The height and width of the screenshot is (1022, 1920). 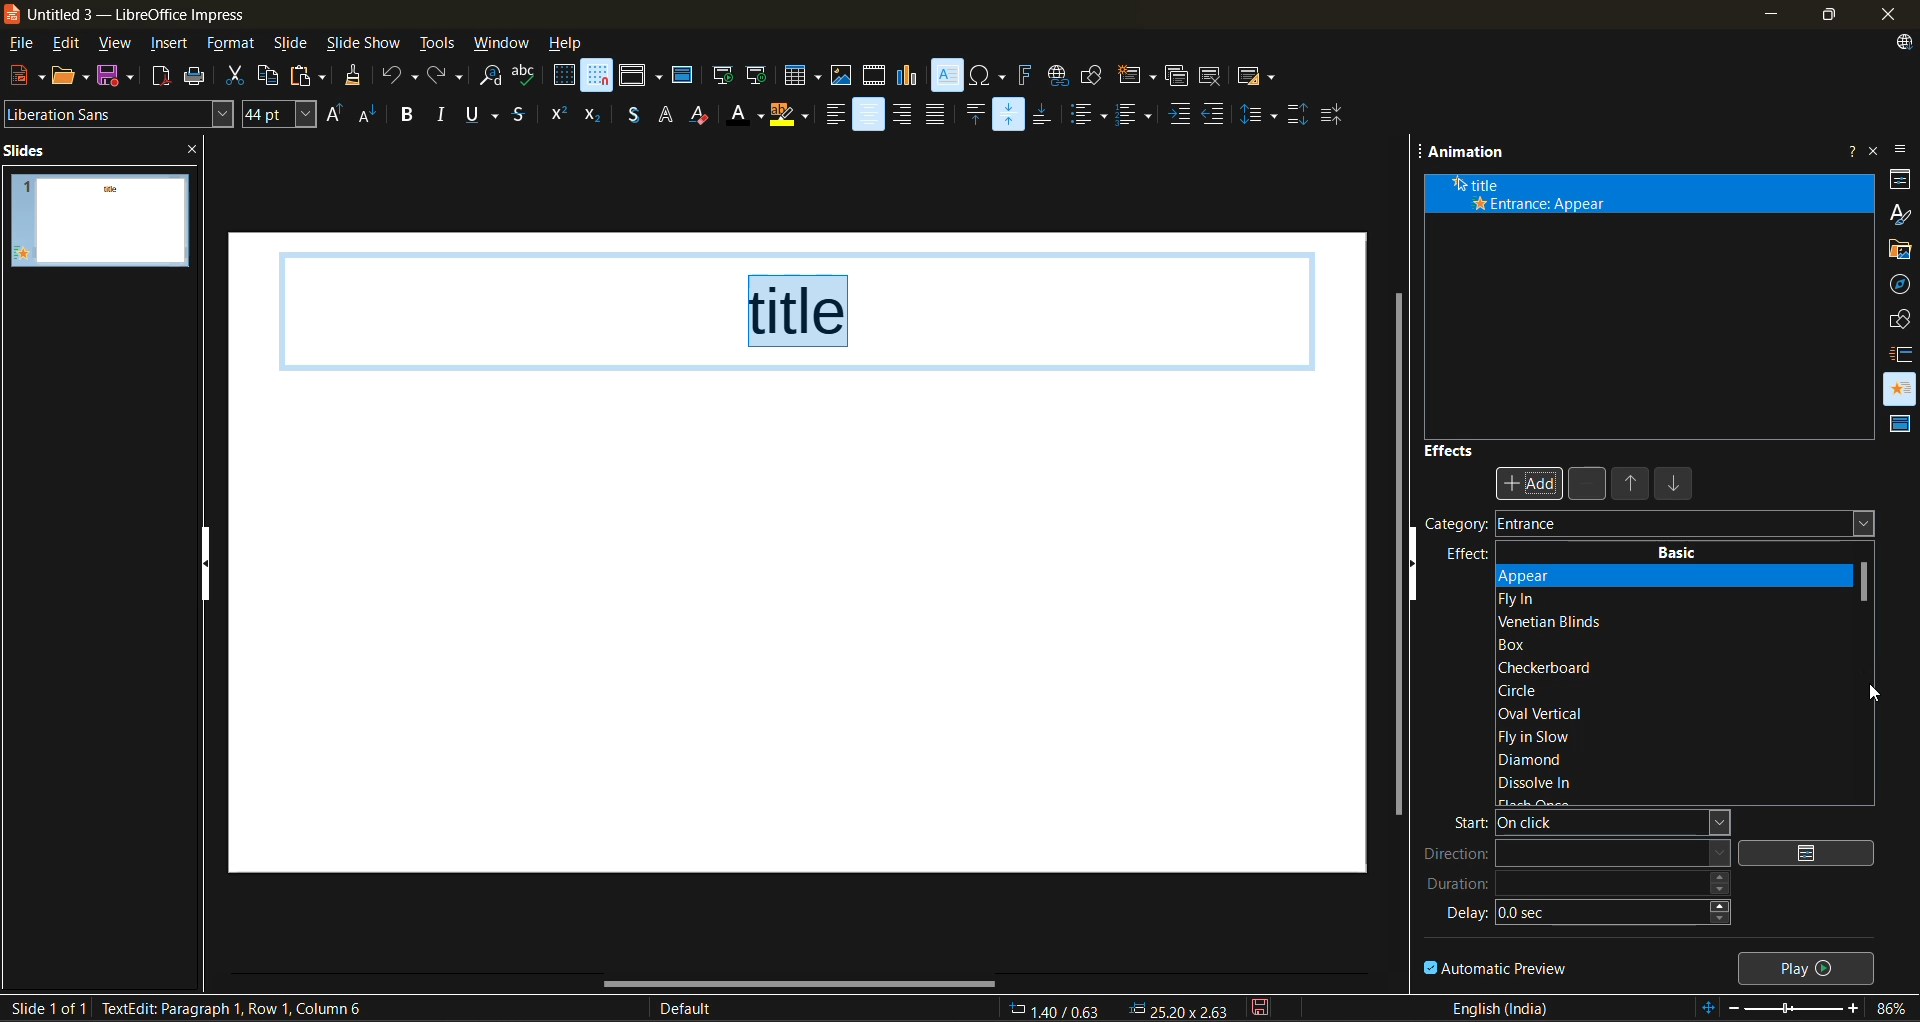 I want to click on master slide, so click(x=683, y=77).